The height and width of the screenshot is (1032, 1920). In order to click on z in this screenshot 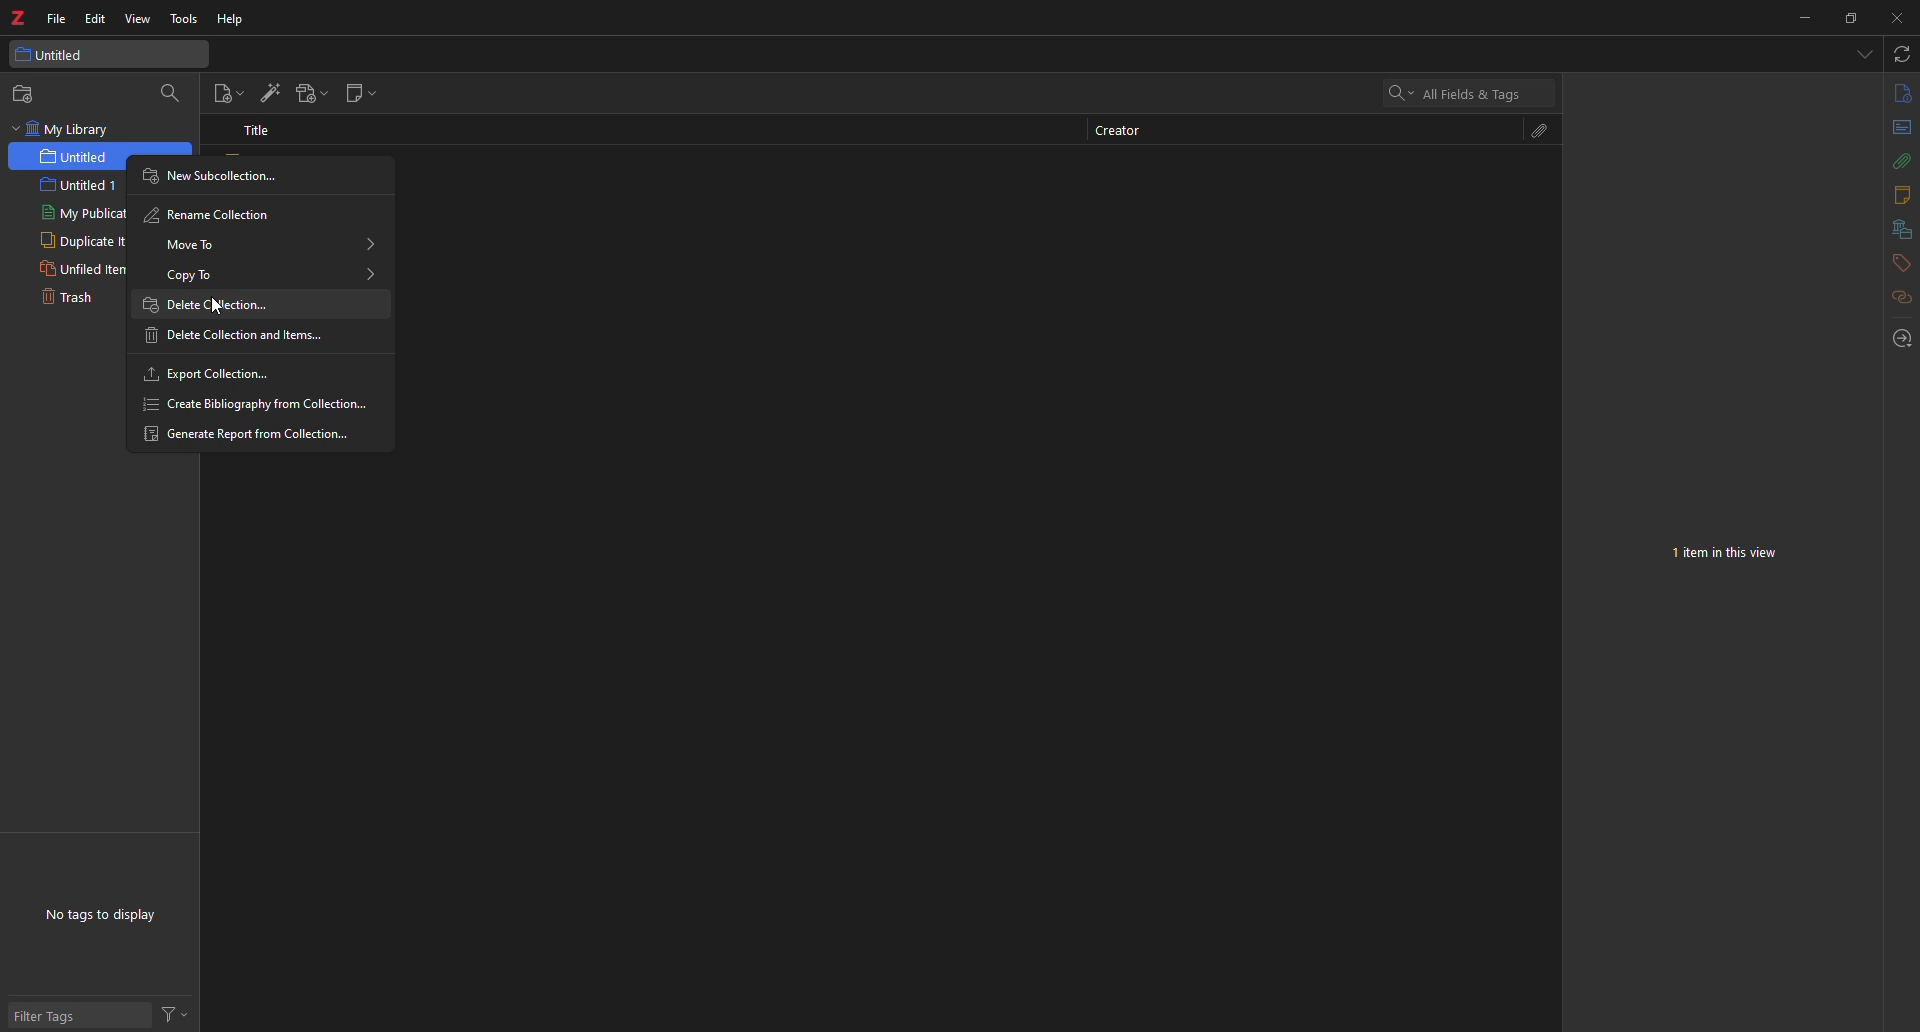, I will do `click(14, 21)`.